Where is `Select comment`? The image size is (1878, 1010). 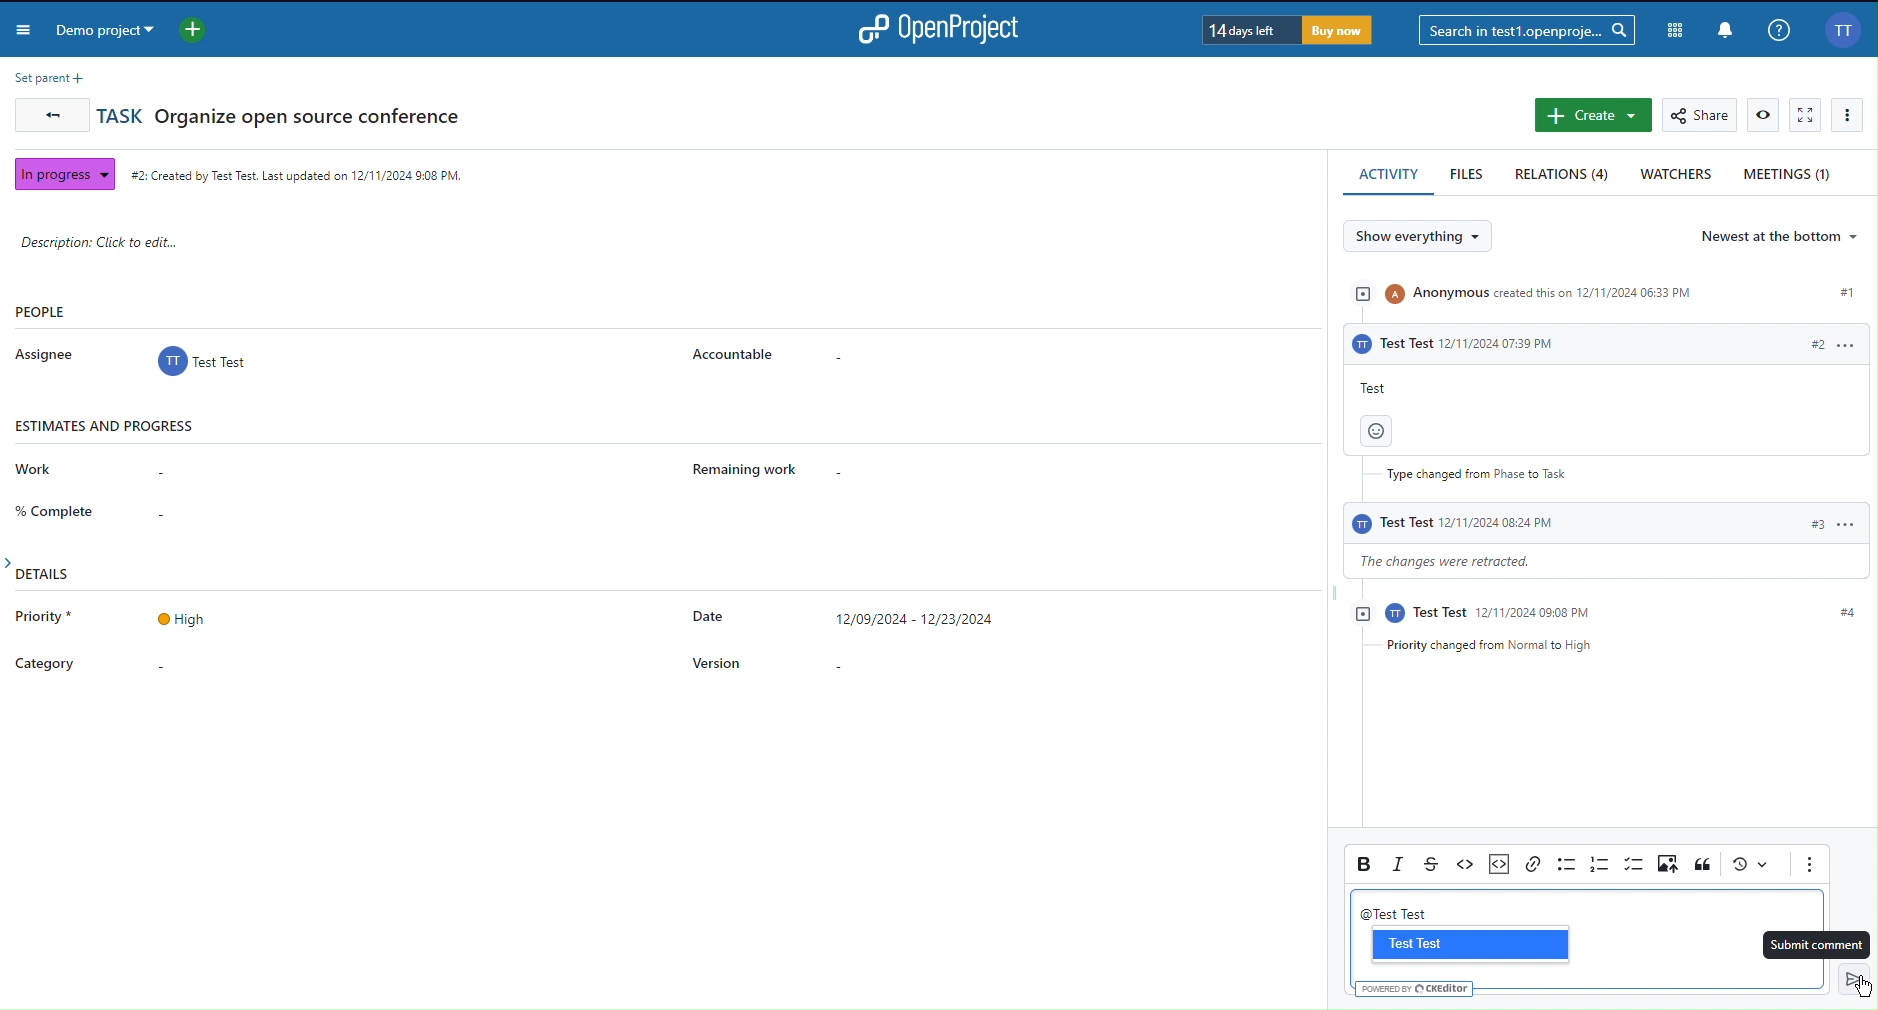
Select comment is located at coordinates (1815, 946).